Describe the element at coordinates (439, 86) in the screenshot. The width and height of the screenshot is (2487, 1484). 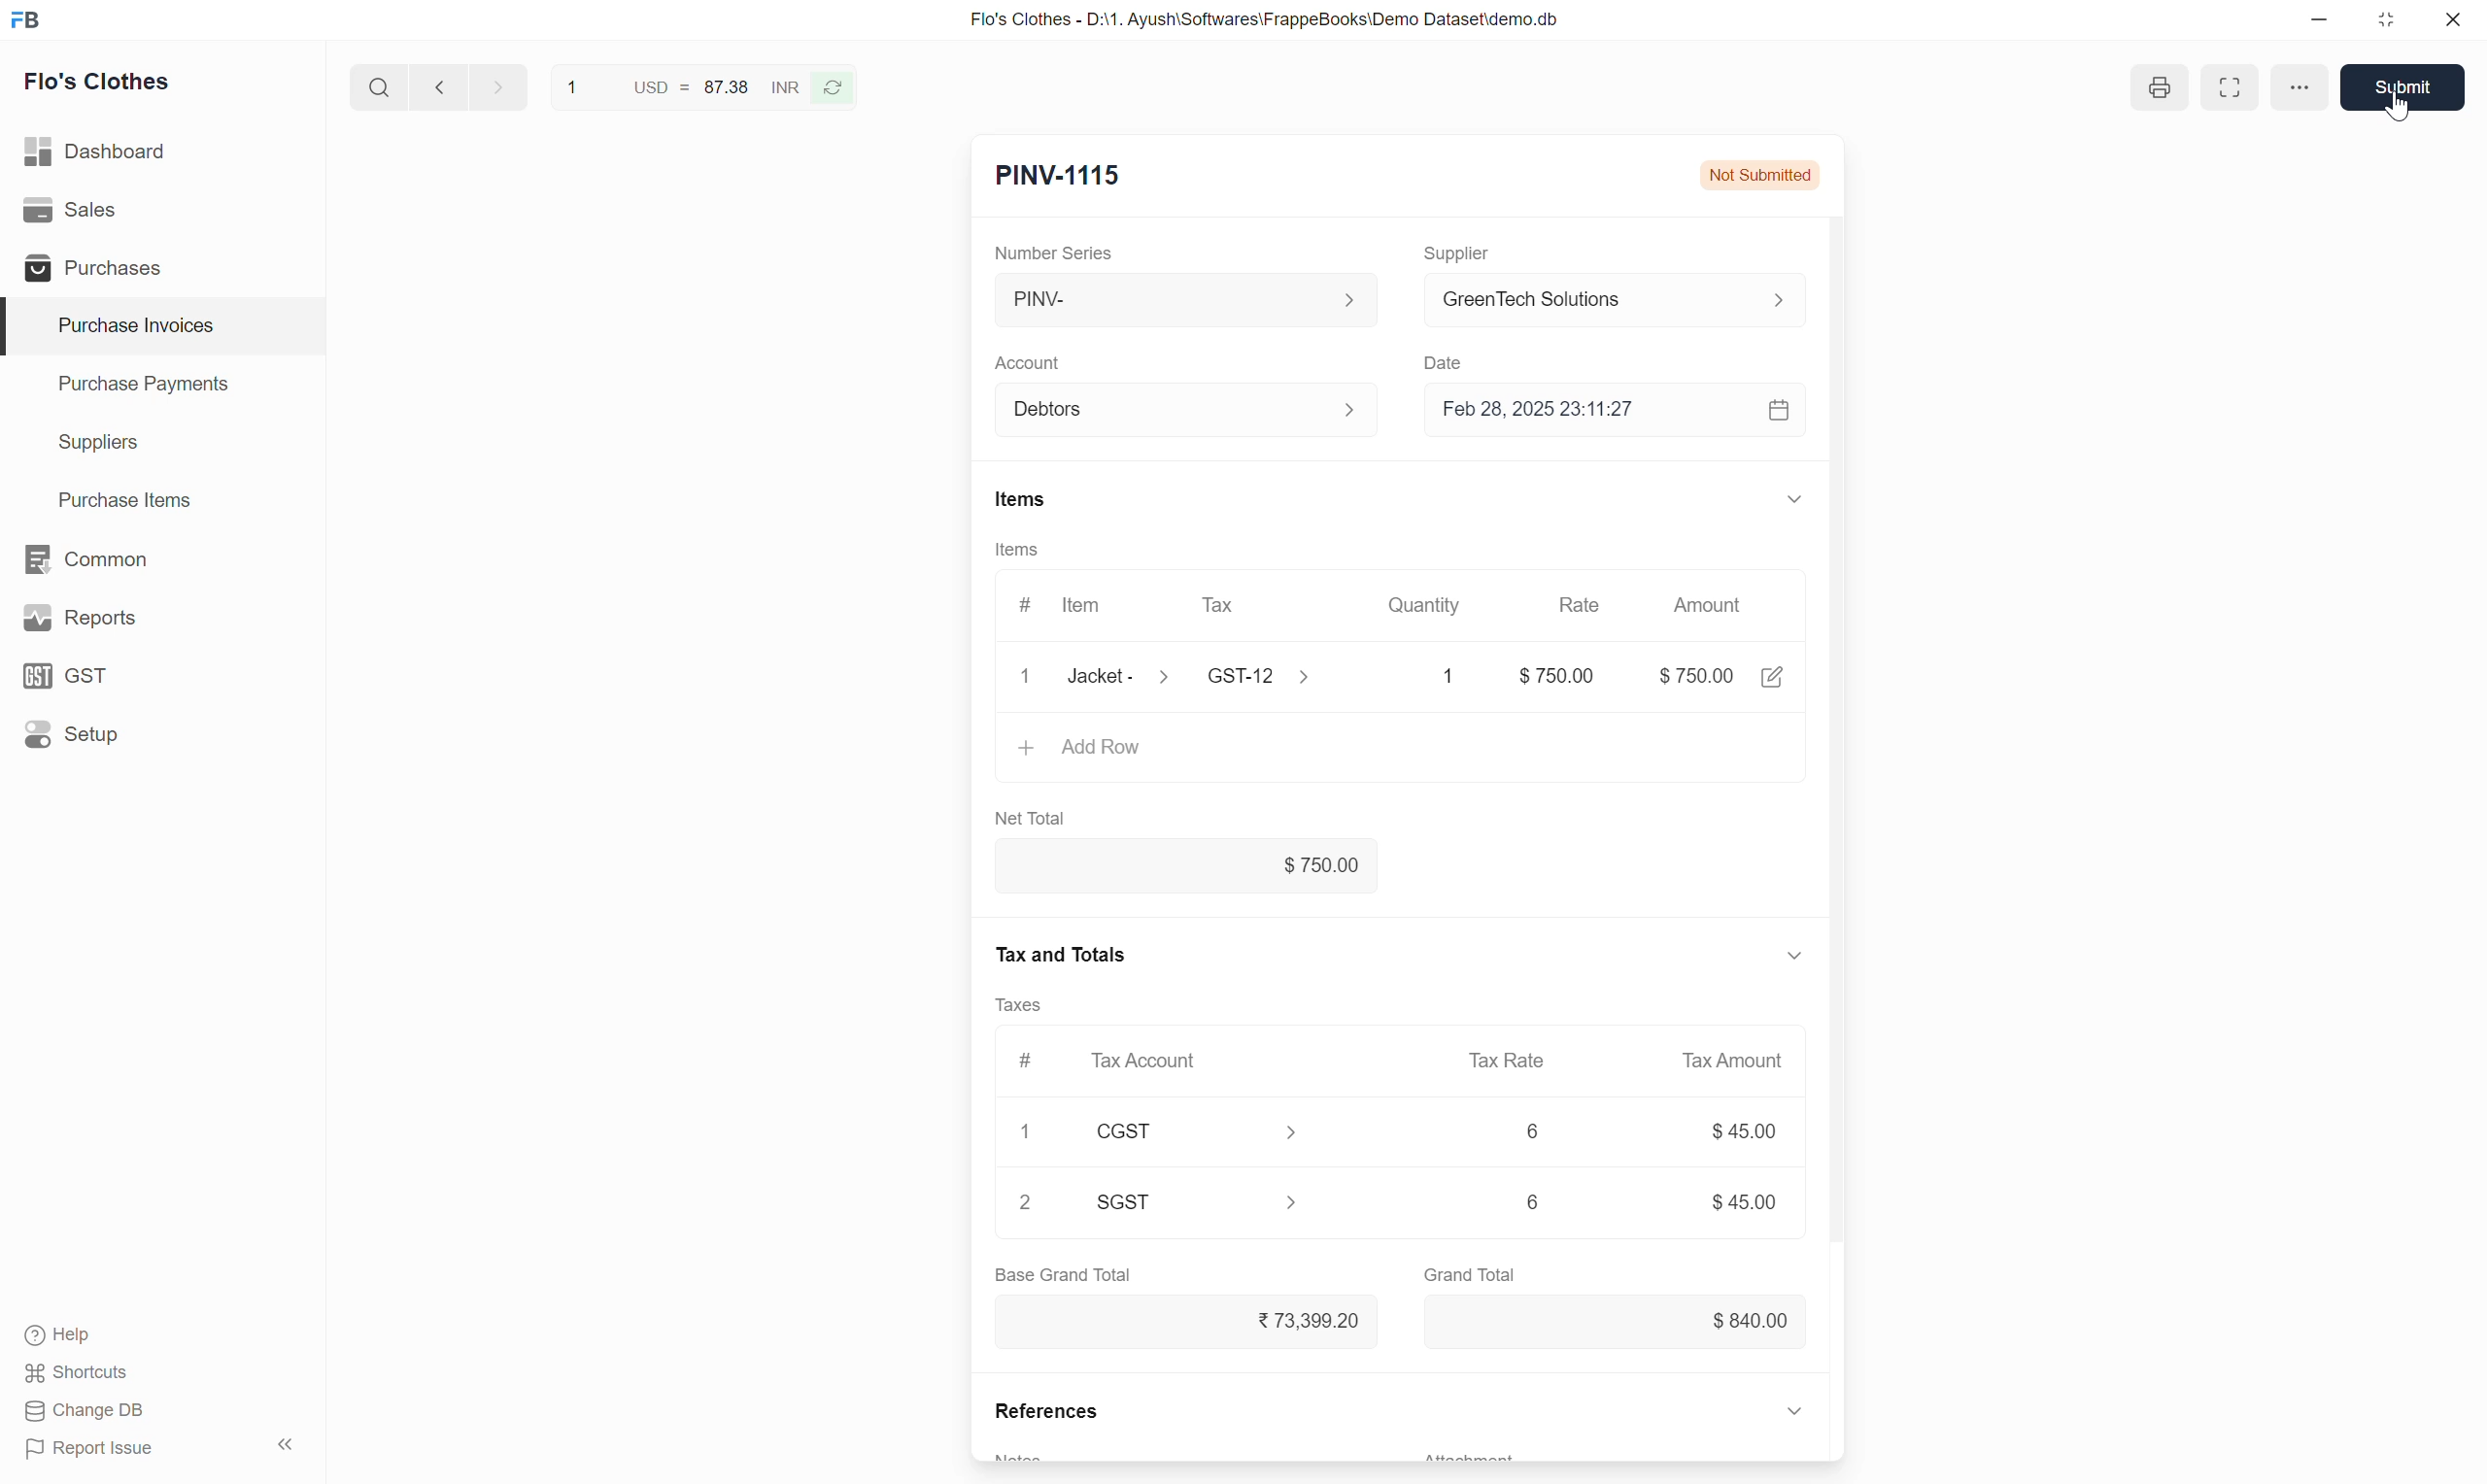
I see `Previous` at that location.